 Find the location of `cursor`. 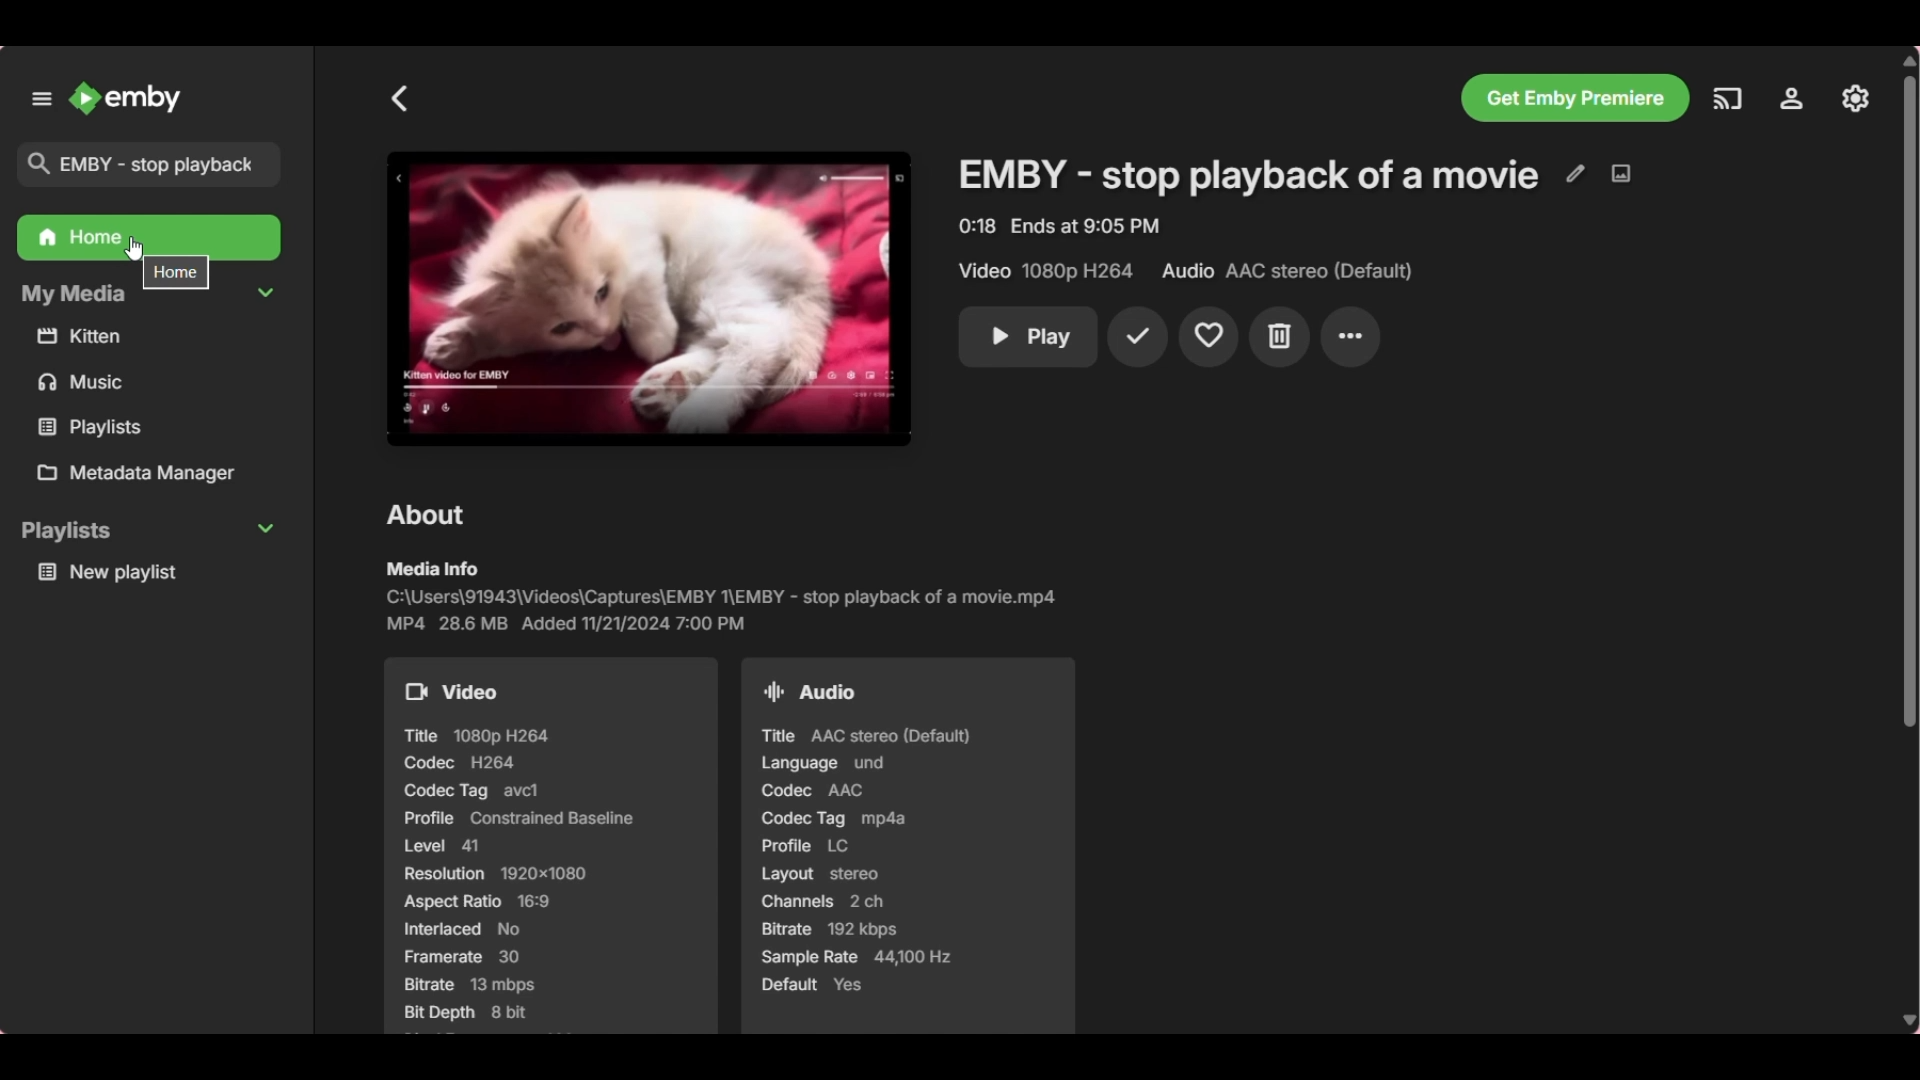

cursor is located at coordinates (134, 248).